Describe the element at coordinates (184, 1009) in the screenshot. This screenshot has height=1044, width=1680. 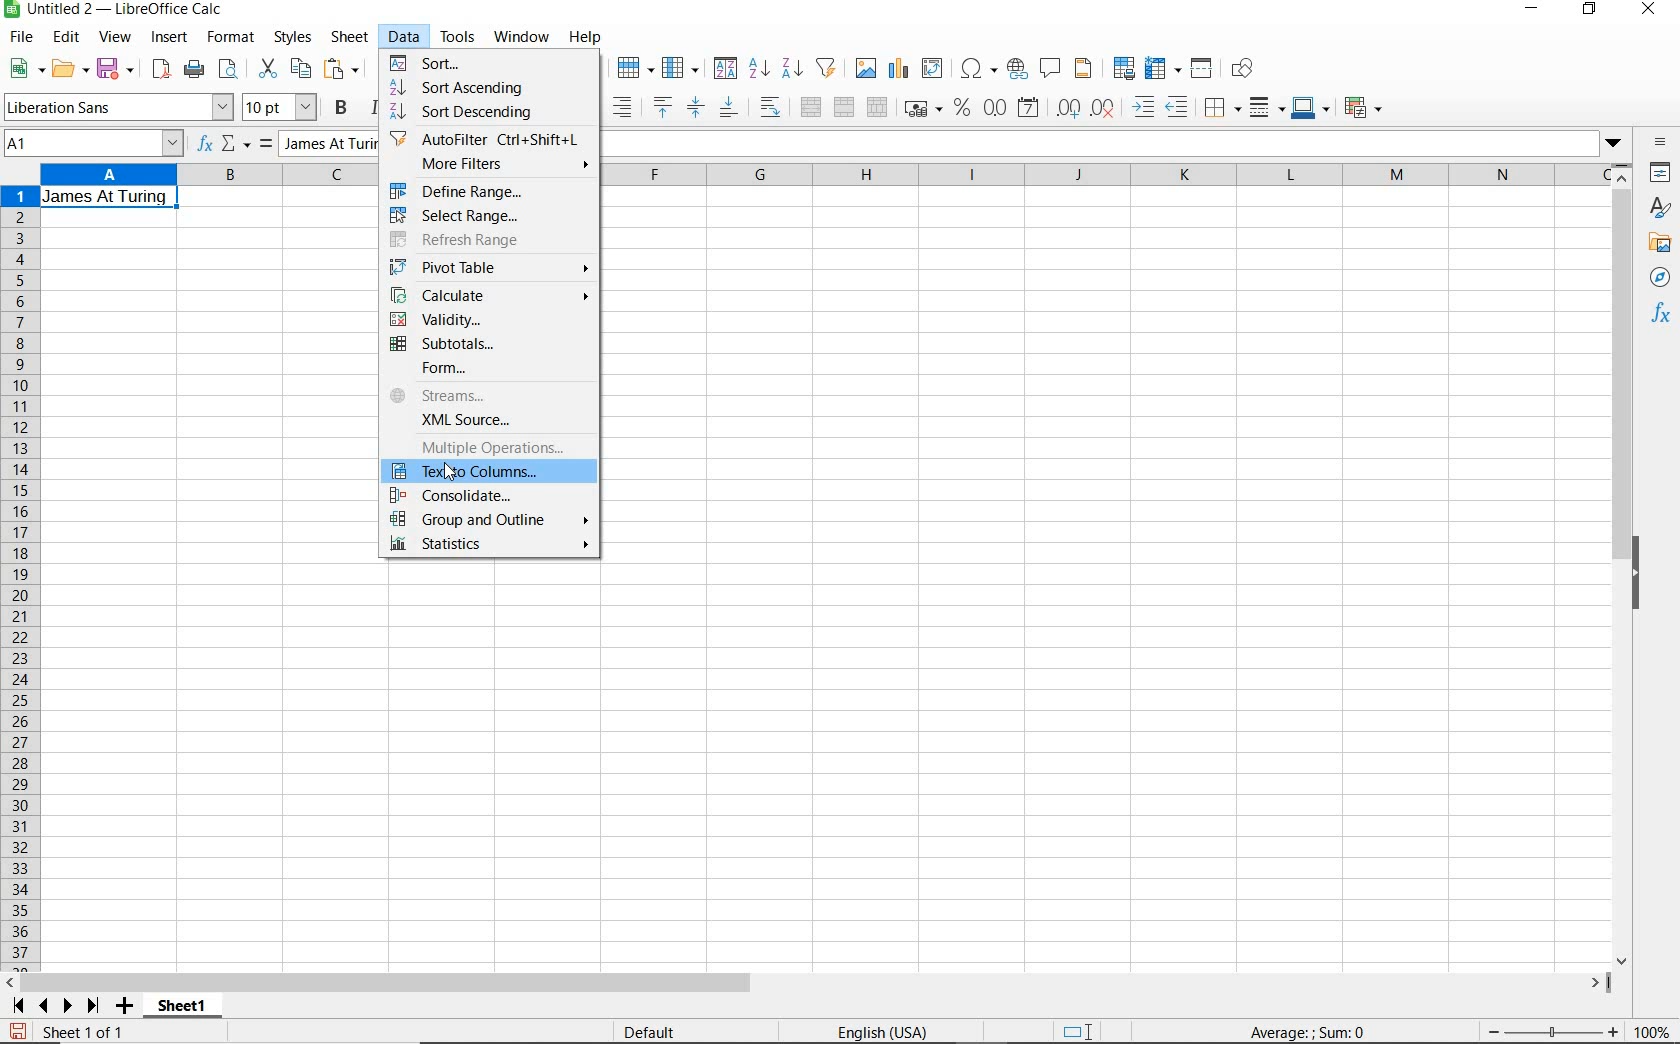
I see `sheet1` at that location.